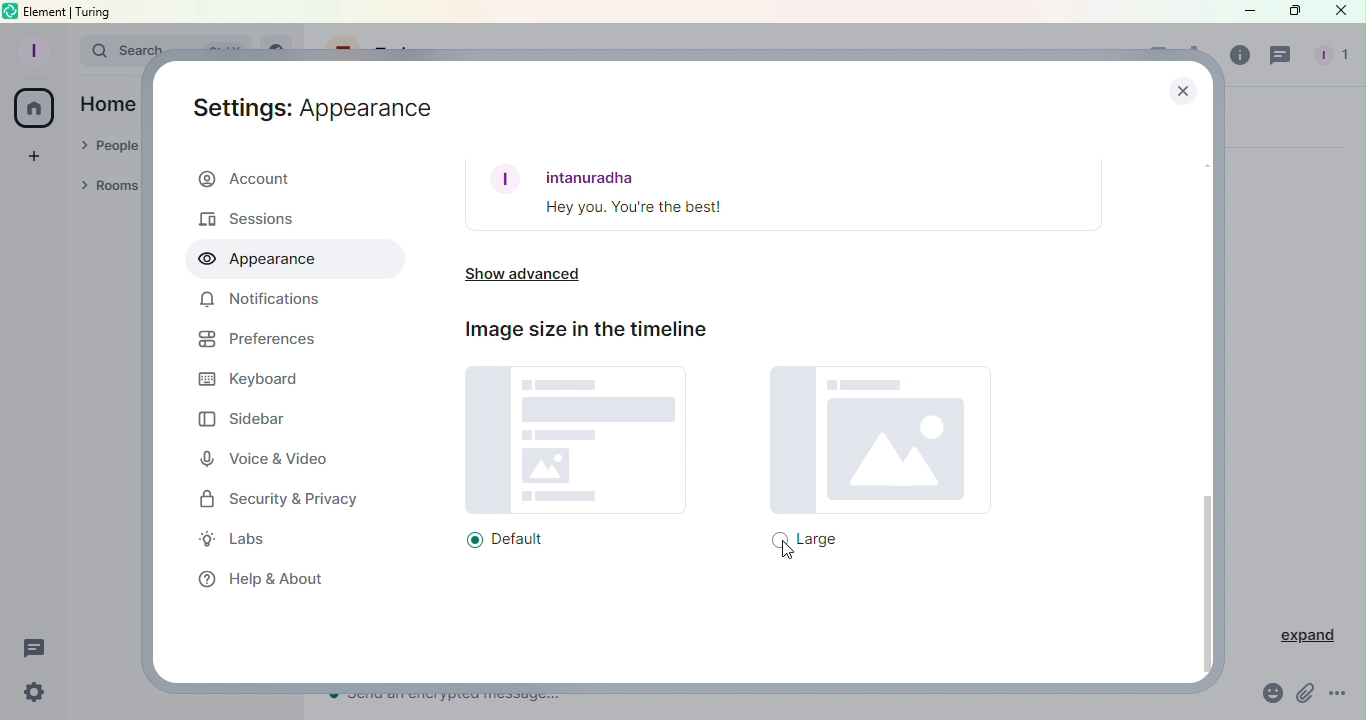 Image resolution: width=1366 pixels, height=720 pixels. What do you see at coordinates (108, 49) in the screenshot?
I see `Search` at bounding box center [108, 49].